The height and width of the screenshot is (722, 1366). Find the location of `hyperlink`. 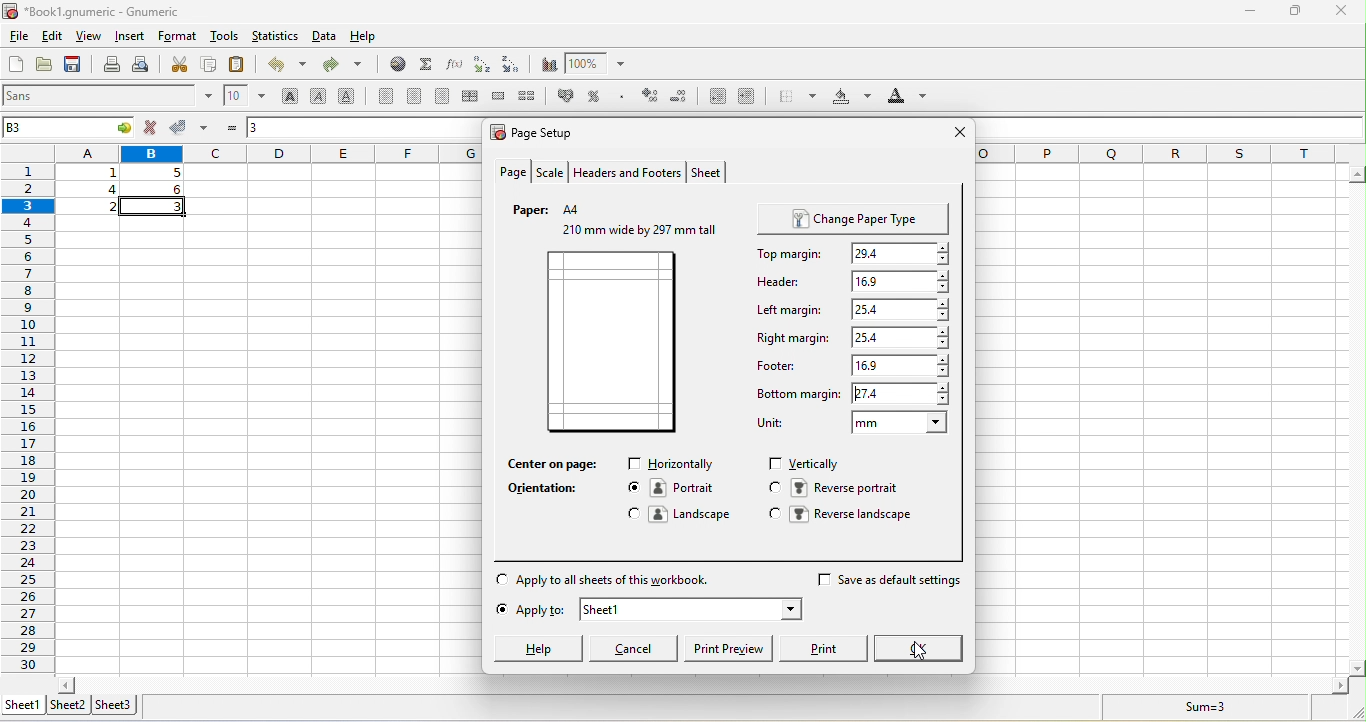

hyperlink is located at coordinates (394, 65).